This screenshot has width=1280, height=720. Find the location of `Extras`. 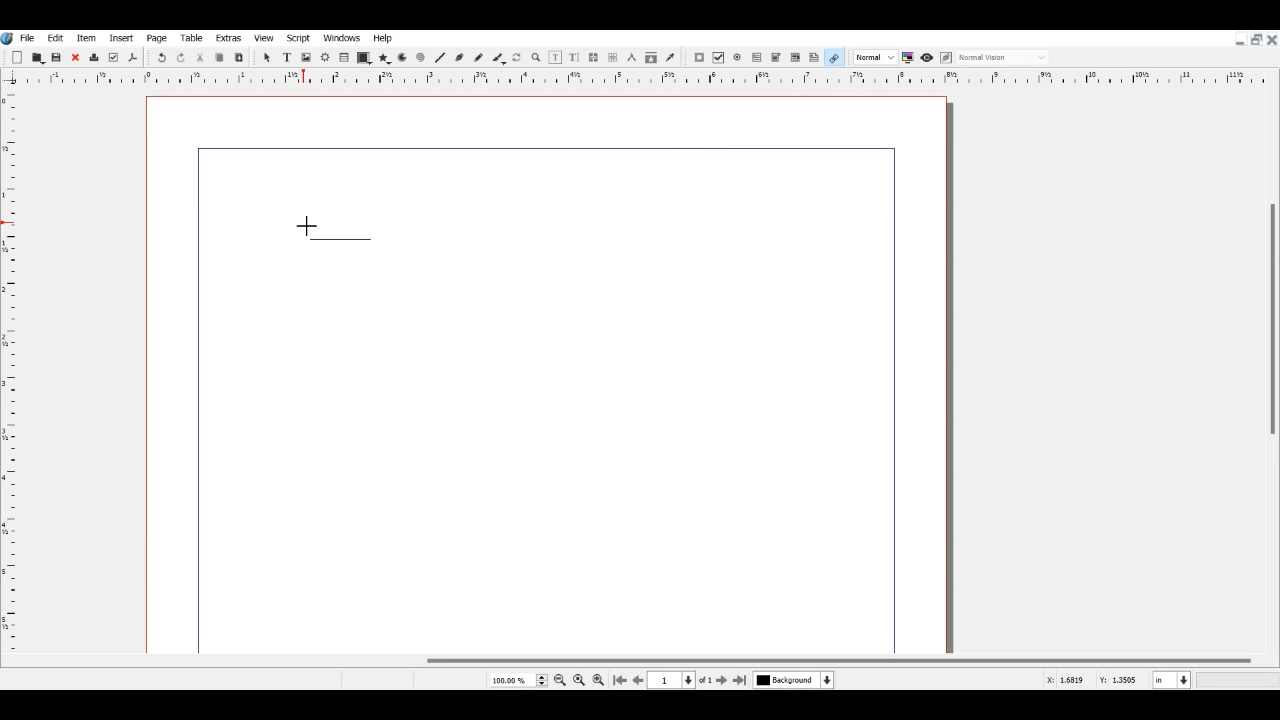

Extras is located at coordinates (228, 38).